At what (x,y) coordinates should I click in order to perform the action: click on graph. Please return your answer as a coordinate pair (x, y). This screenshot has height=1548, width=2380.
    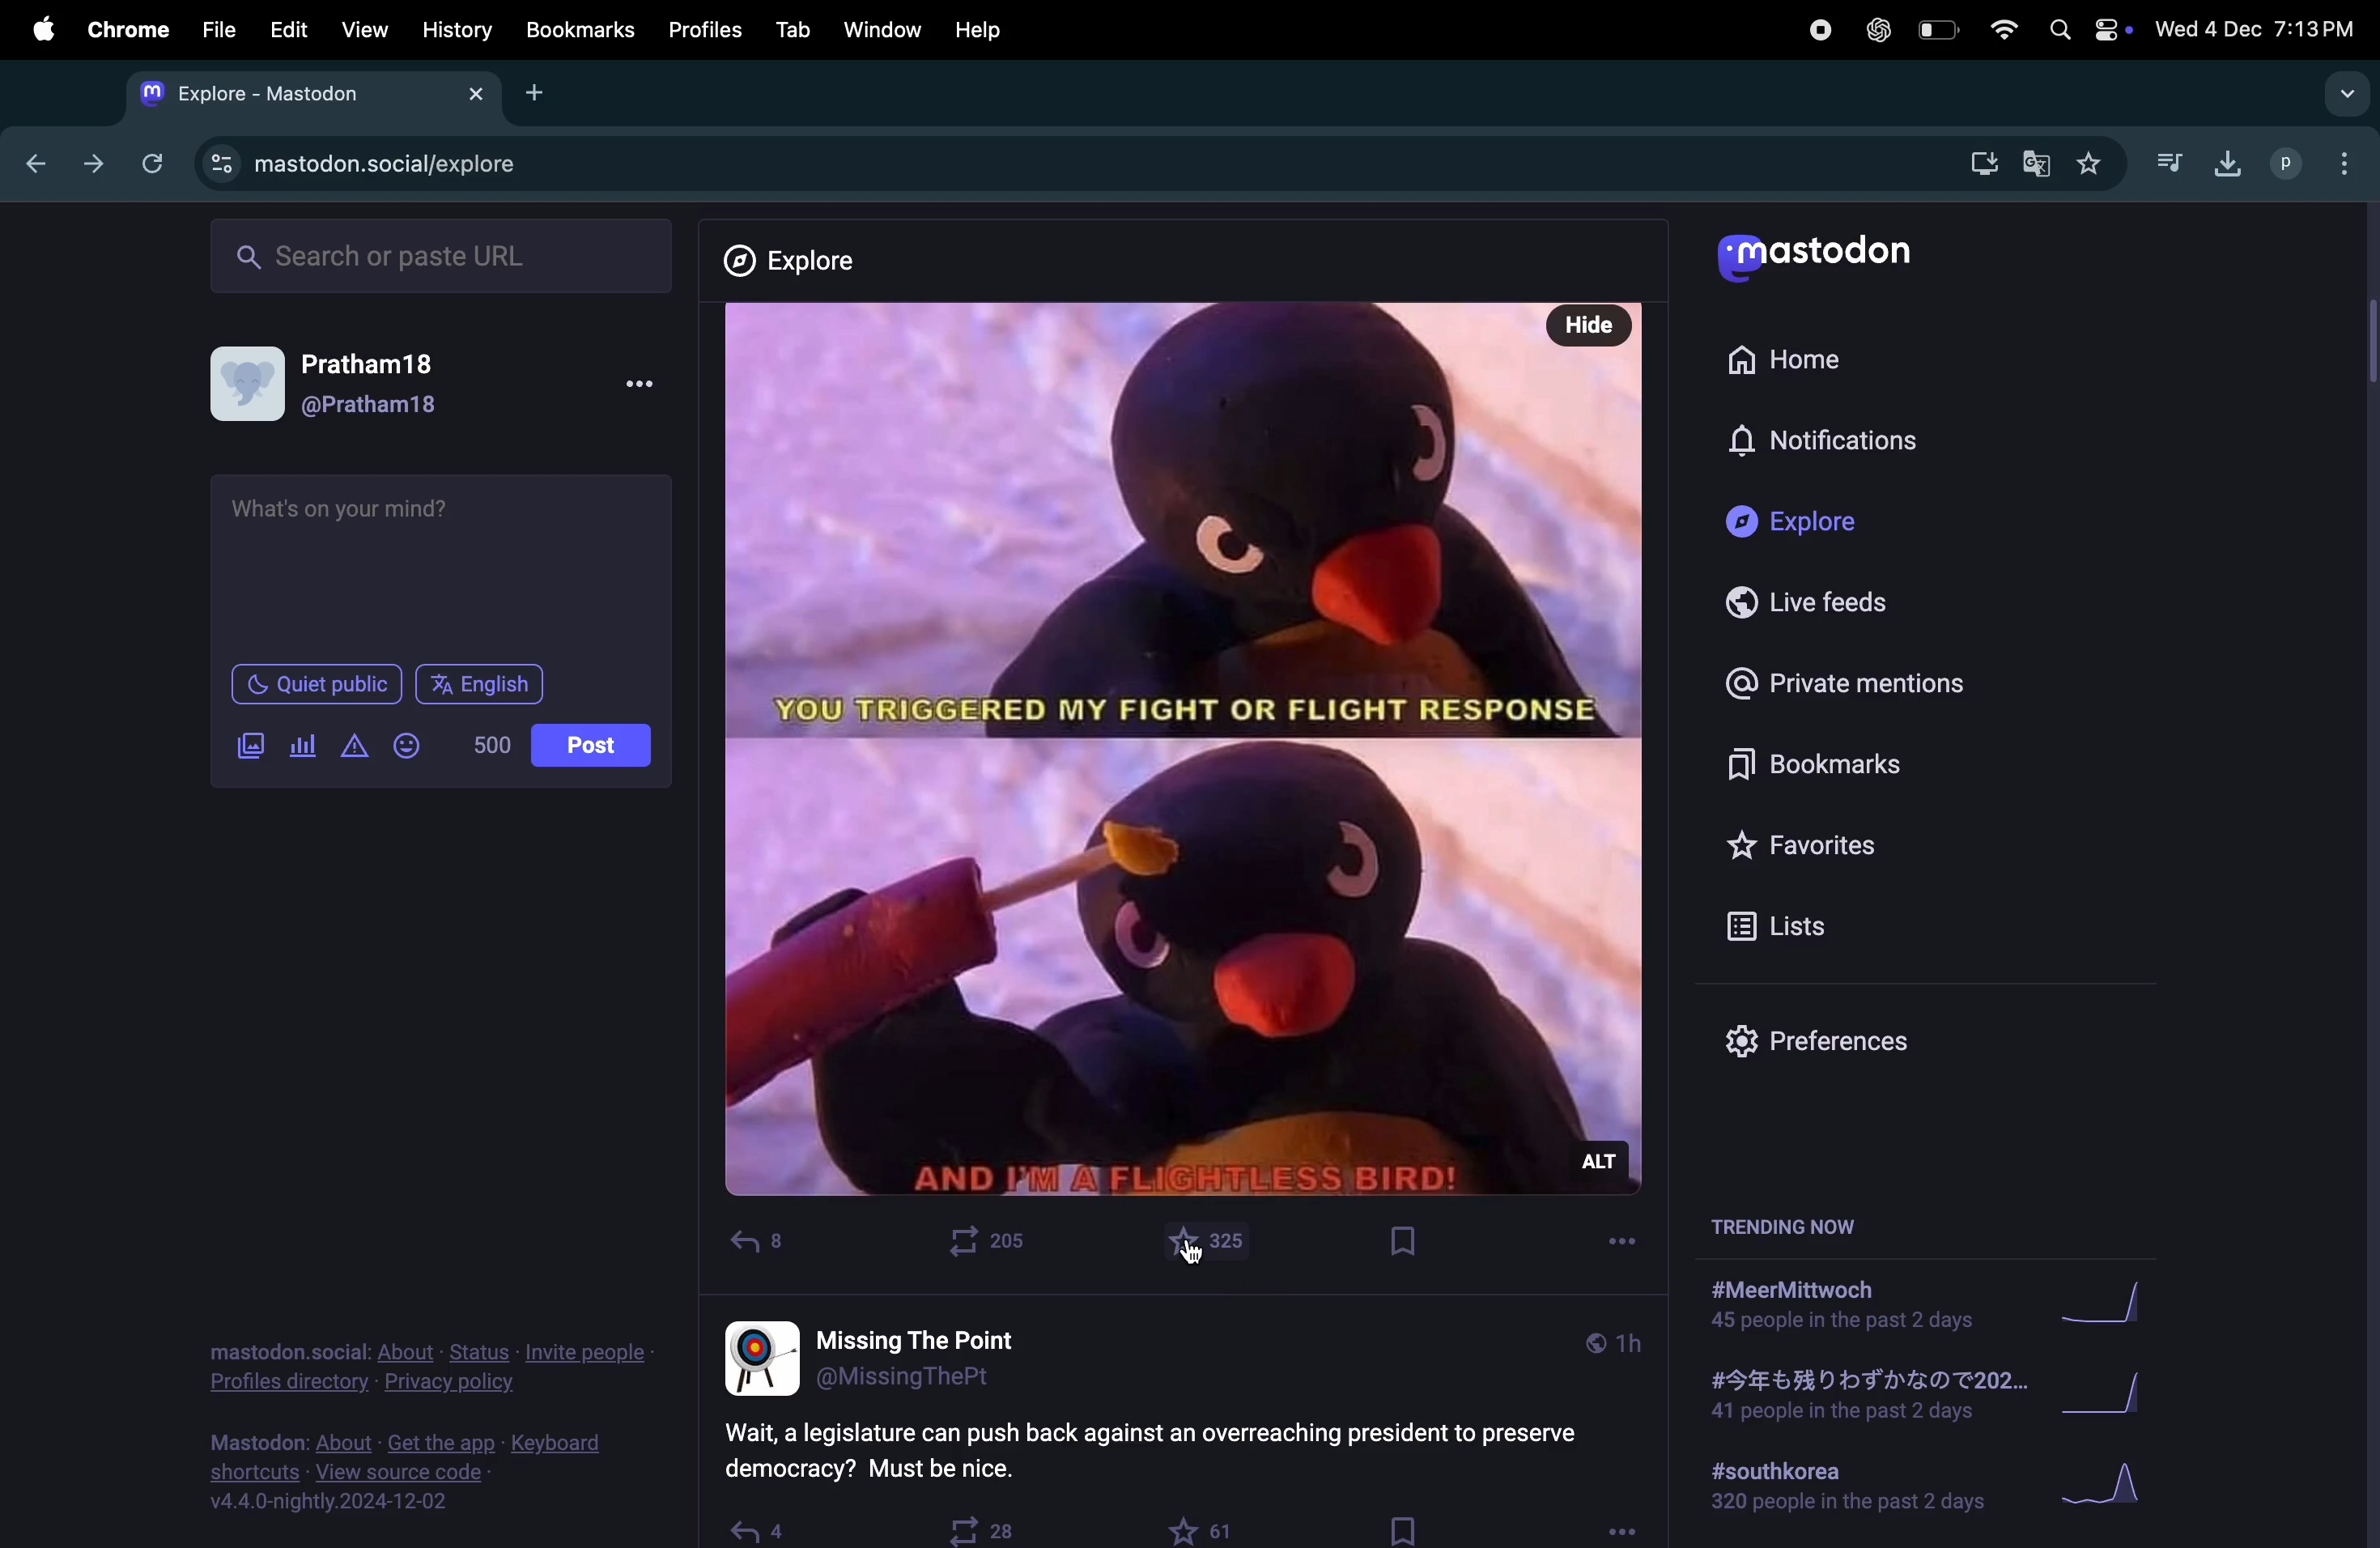
    Looking at the image, I should click on (2105, 1303).